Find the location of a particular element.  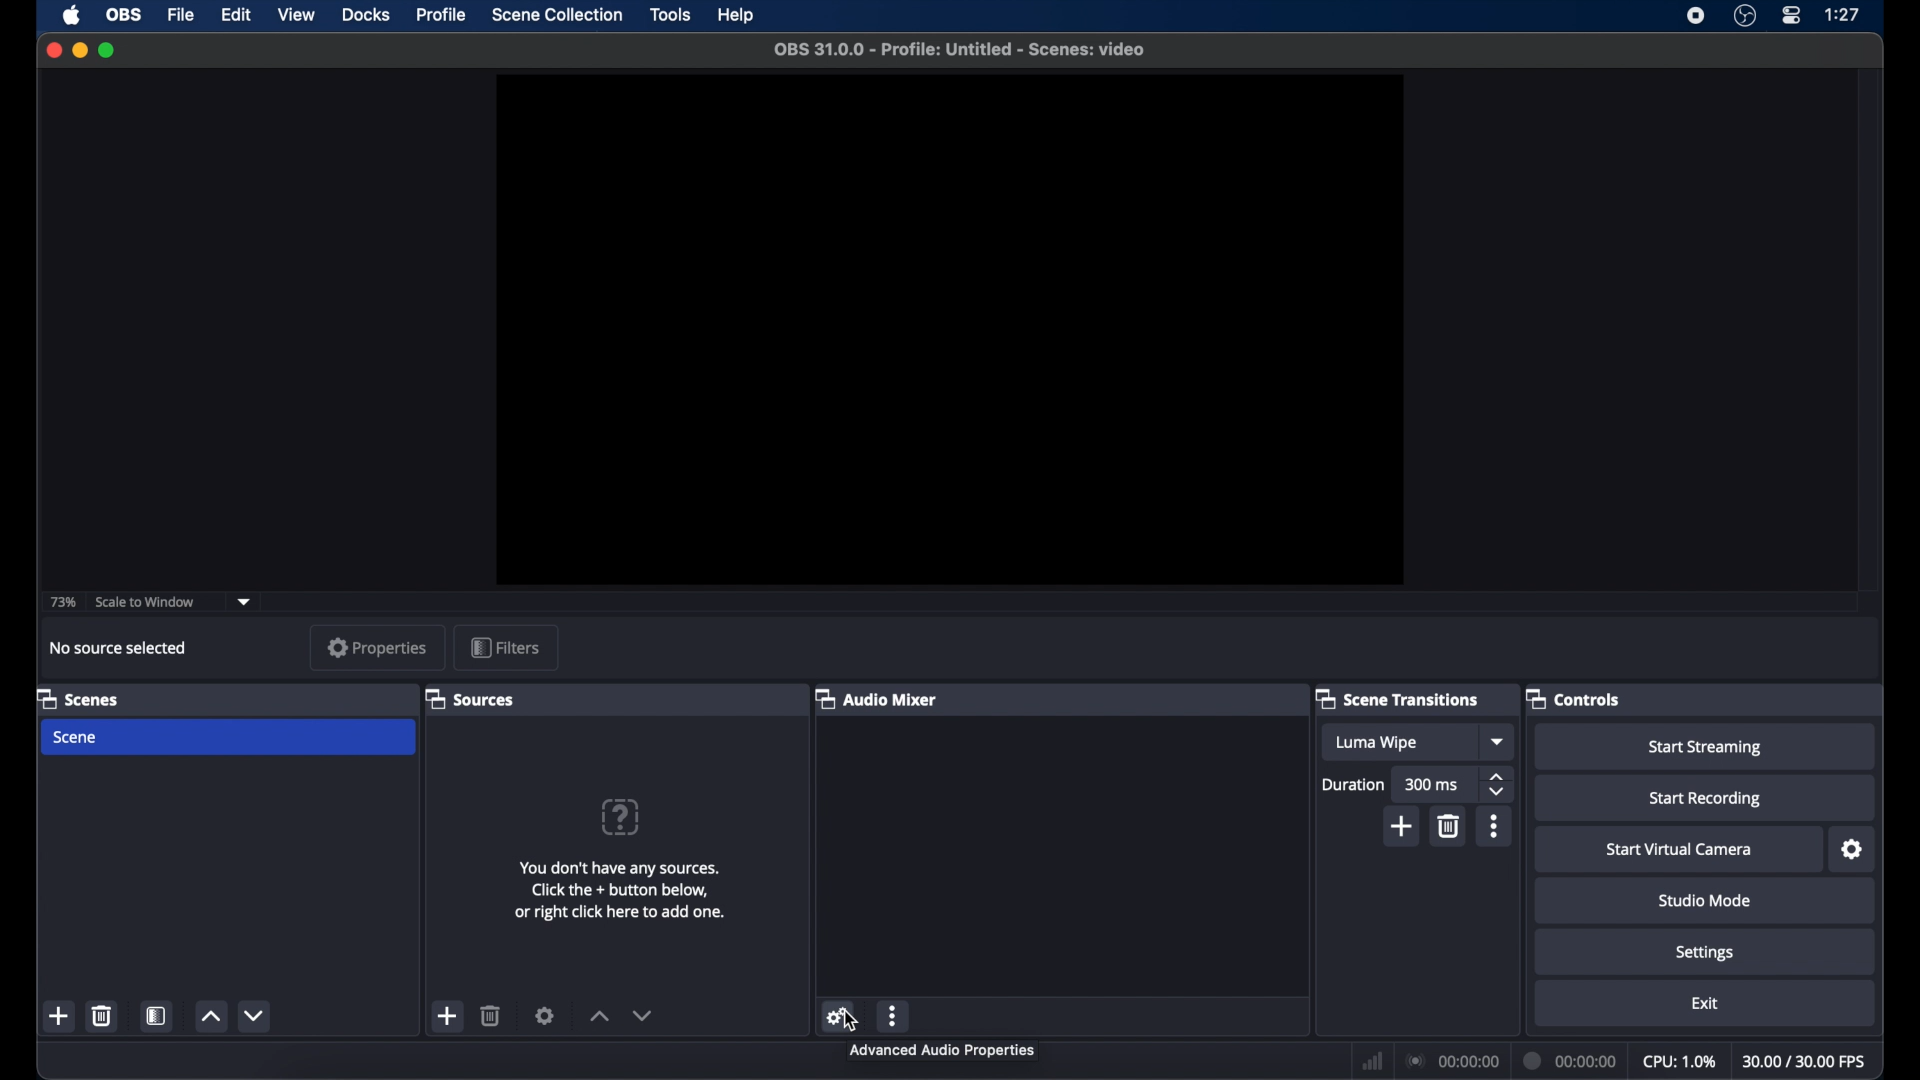

ontrol center is located at coordinates (1793, 16).